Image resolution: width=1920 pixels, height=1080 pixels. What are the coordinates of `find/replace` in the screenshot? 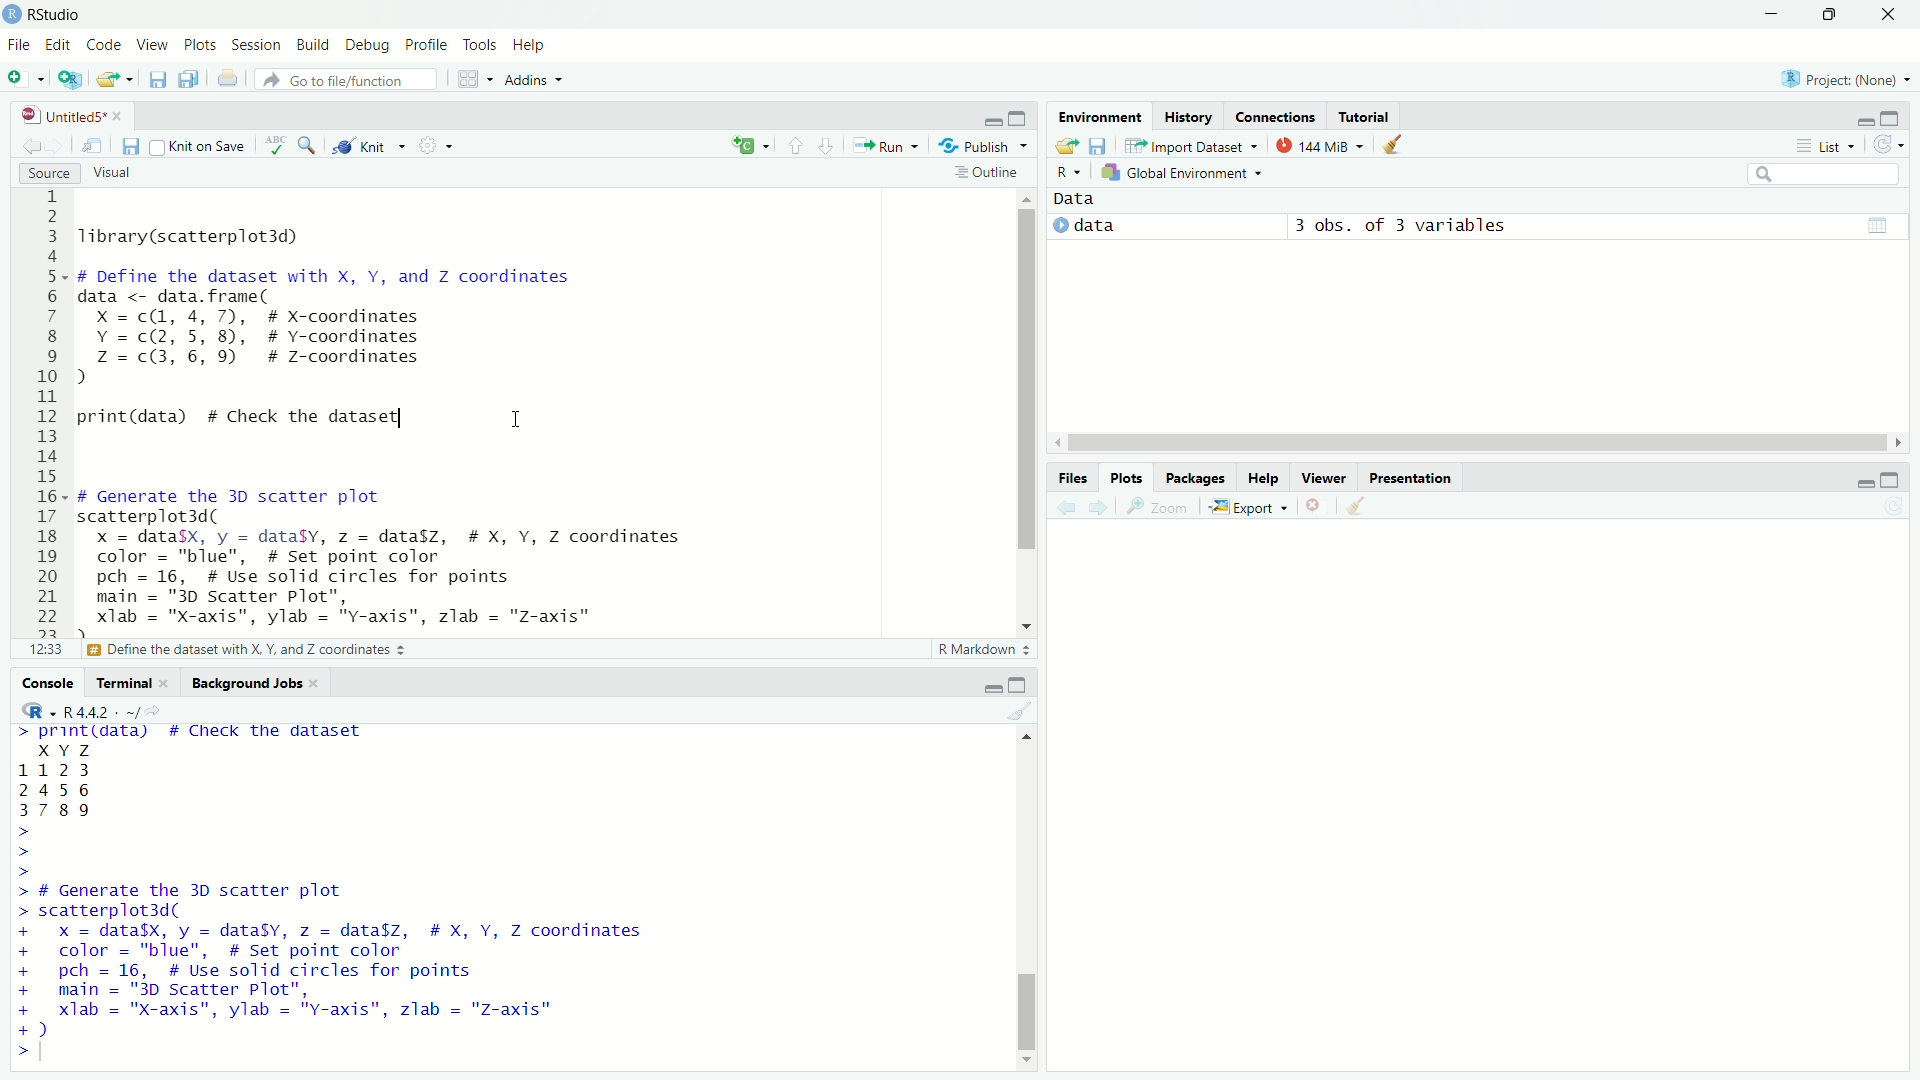 It's located at (309, 146).